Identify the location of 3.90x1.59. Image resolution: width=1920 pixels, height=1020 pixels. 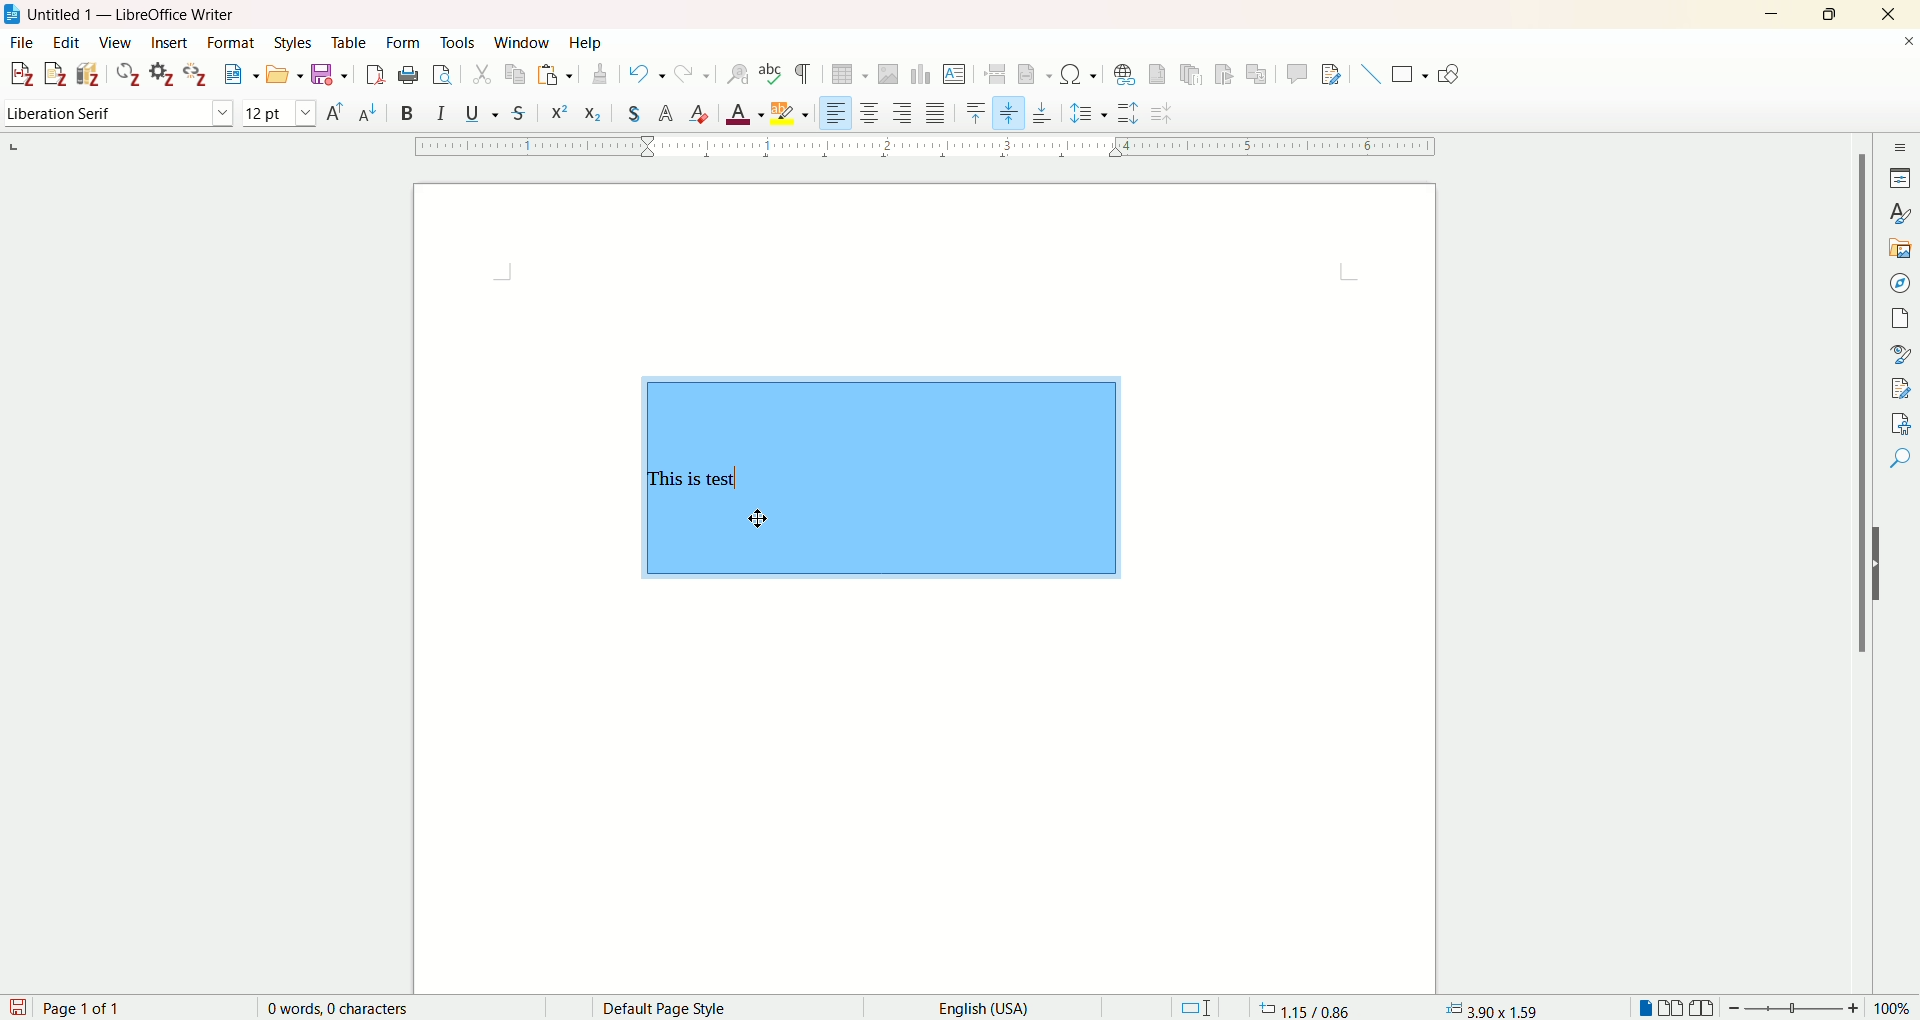
(1496, 1006).